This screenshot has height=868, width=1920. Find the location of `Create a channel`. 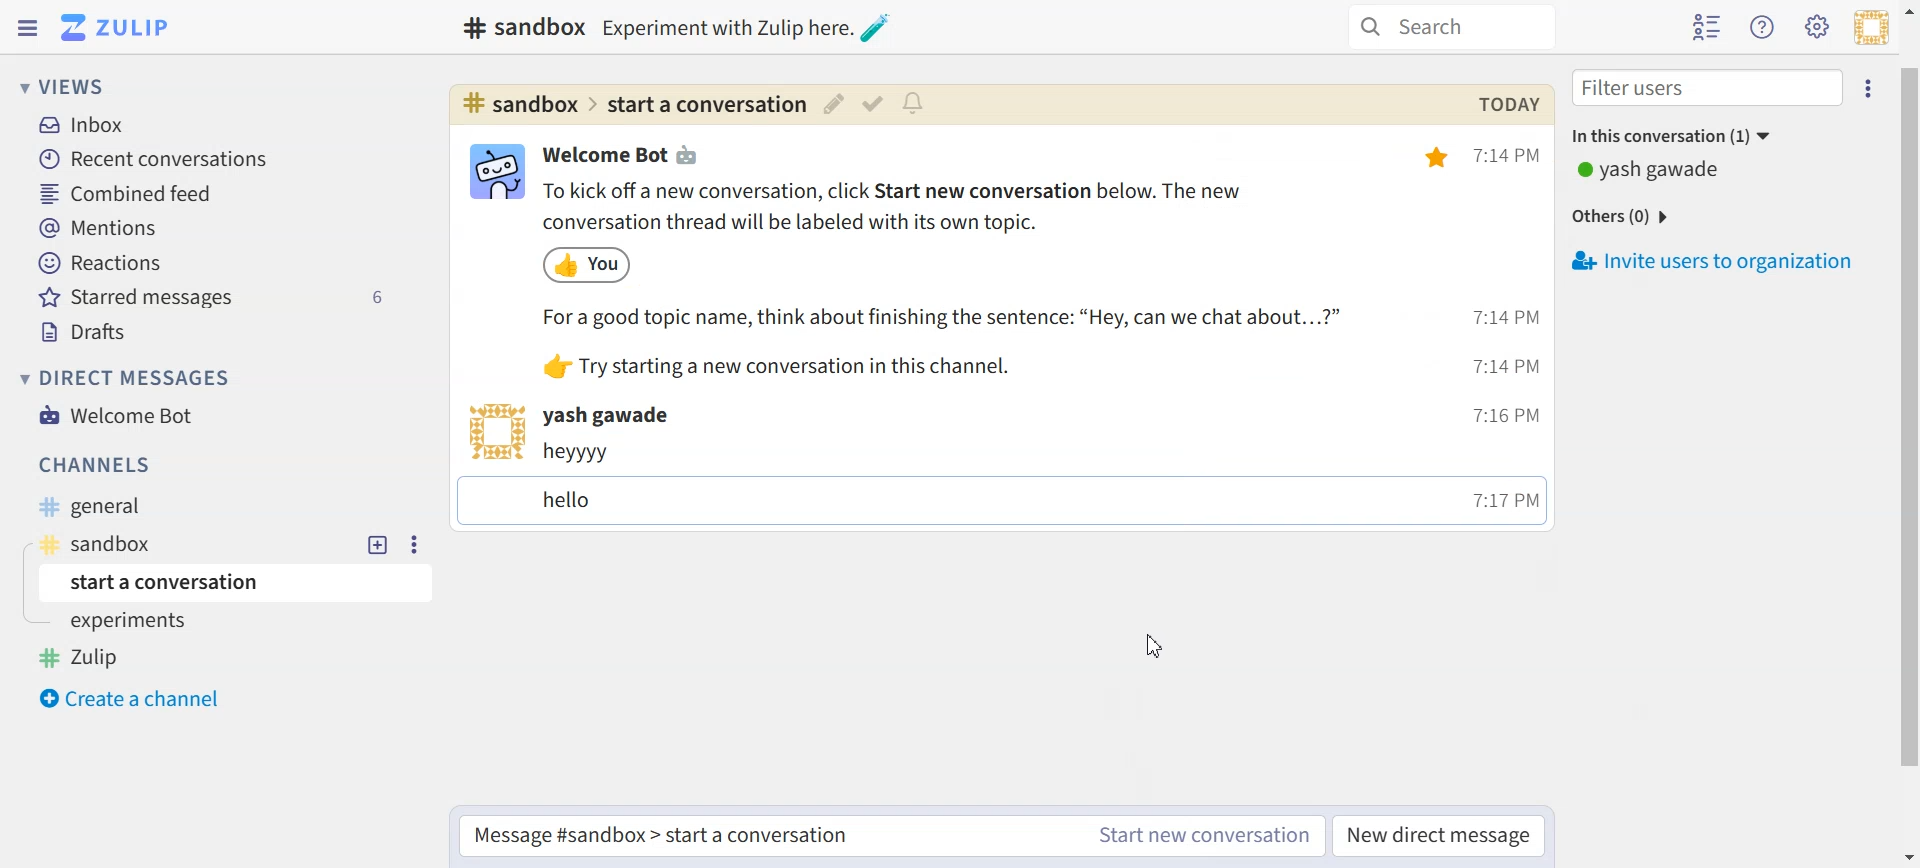

Create a channel is located at coordinates (137, 699).